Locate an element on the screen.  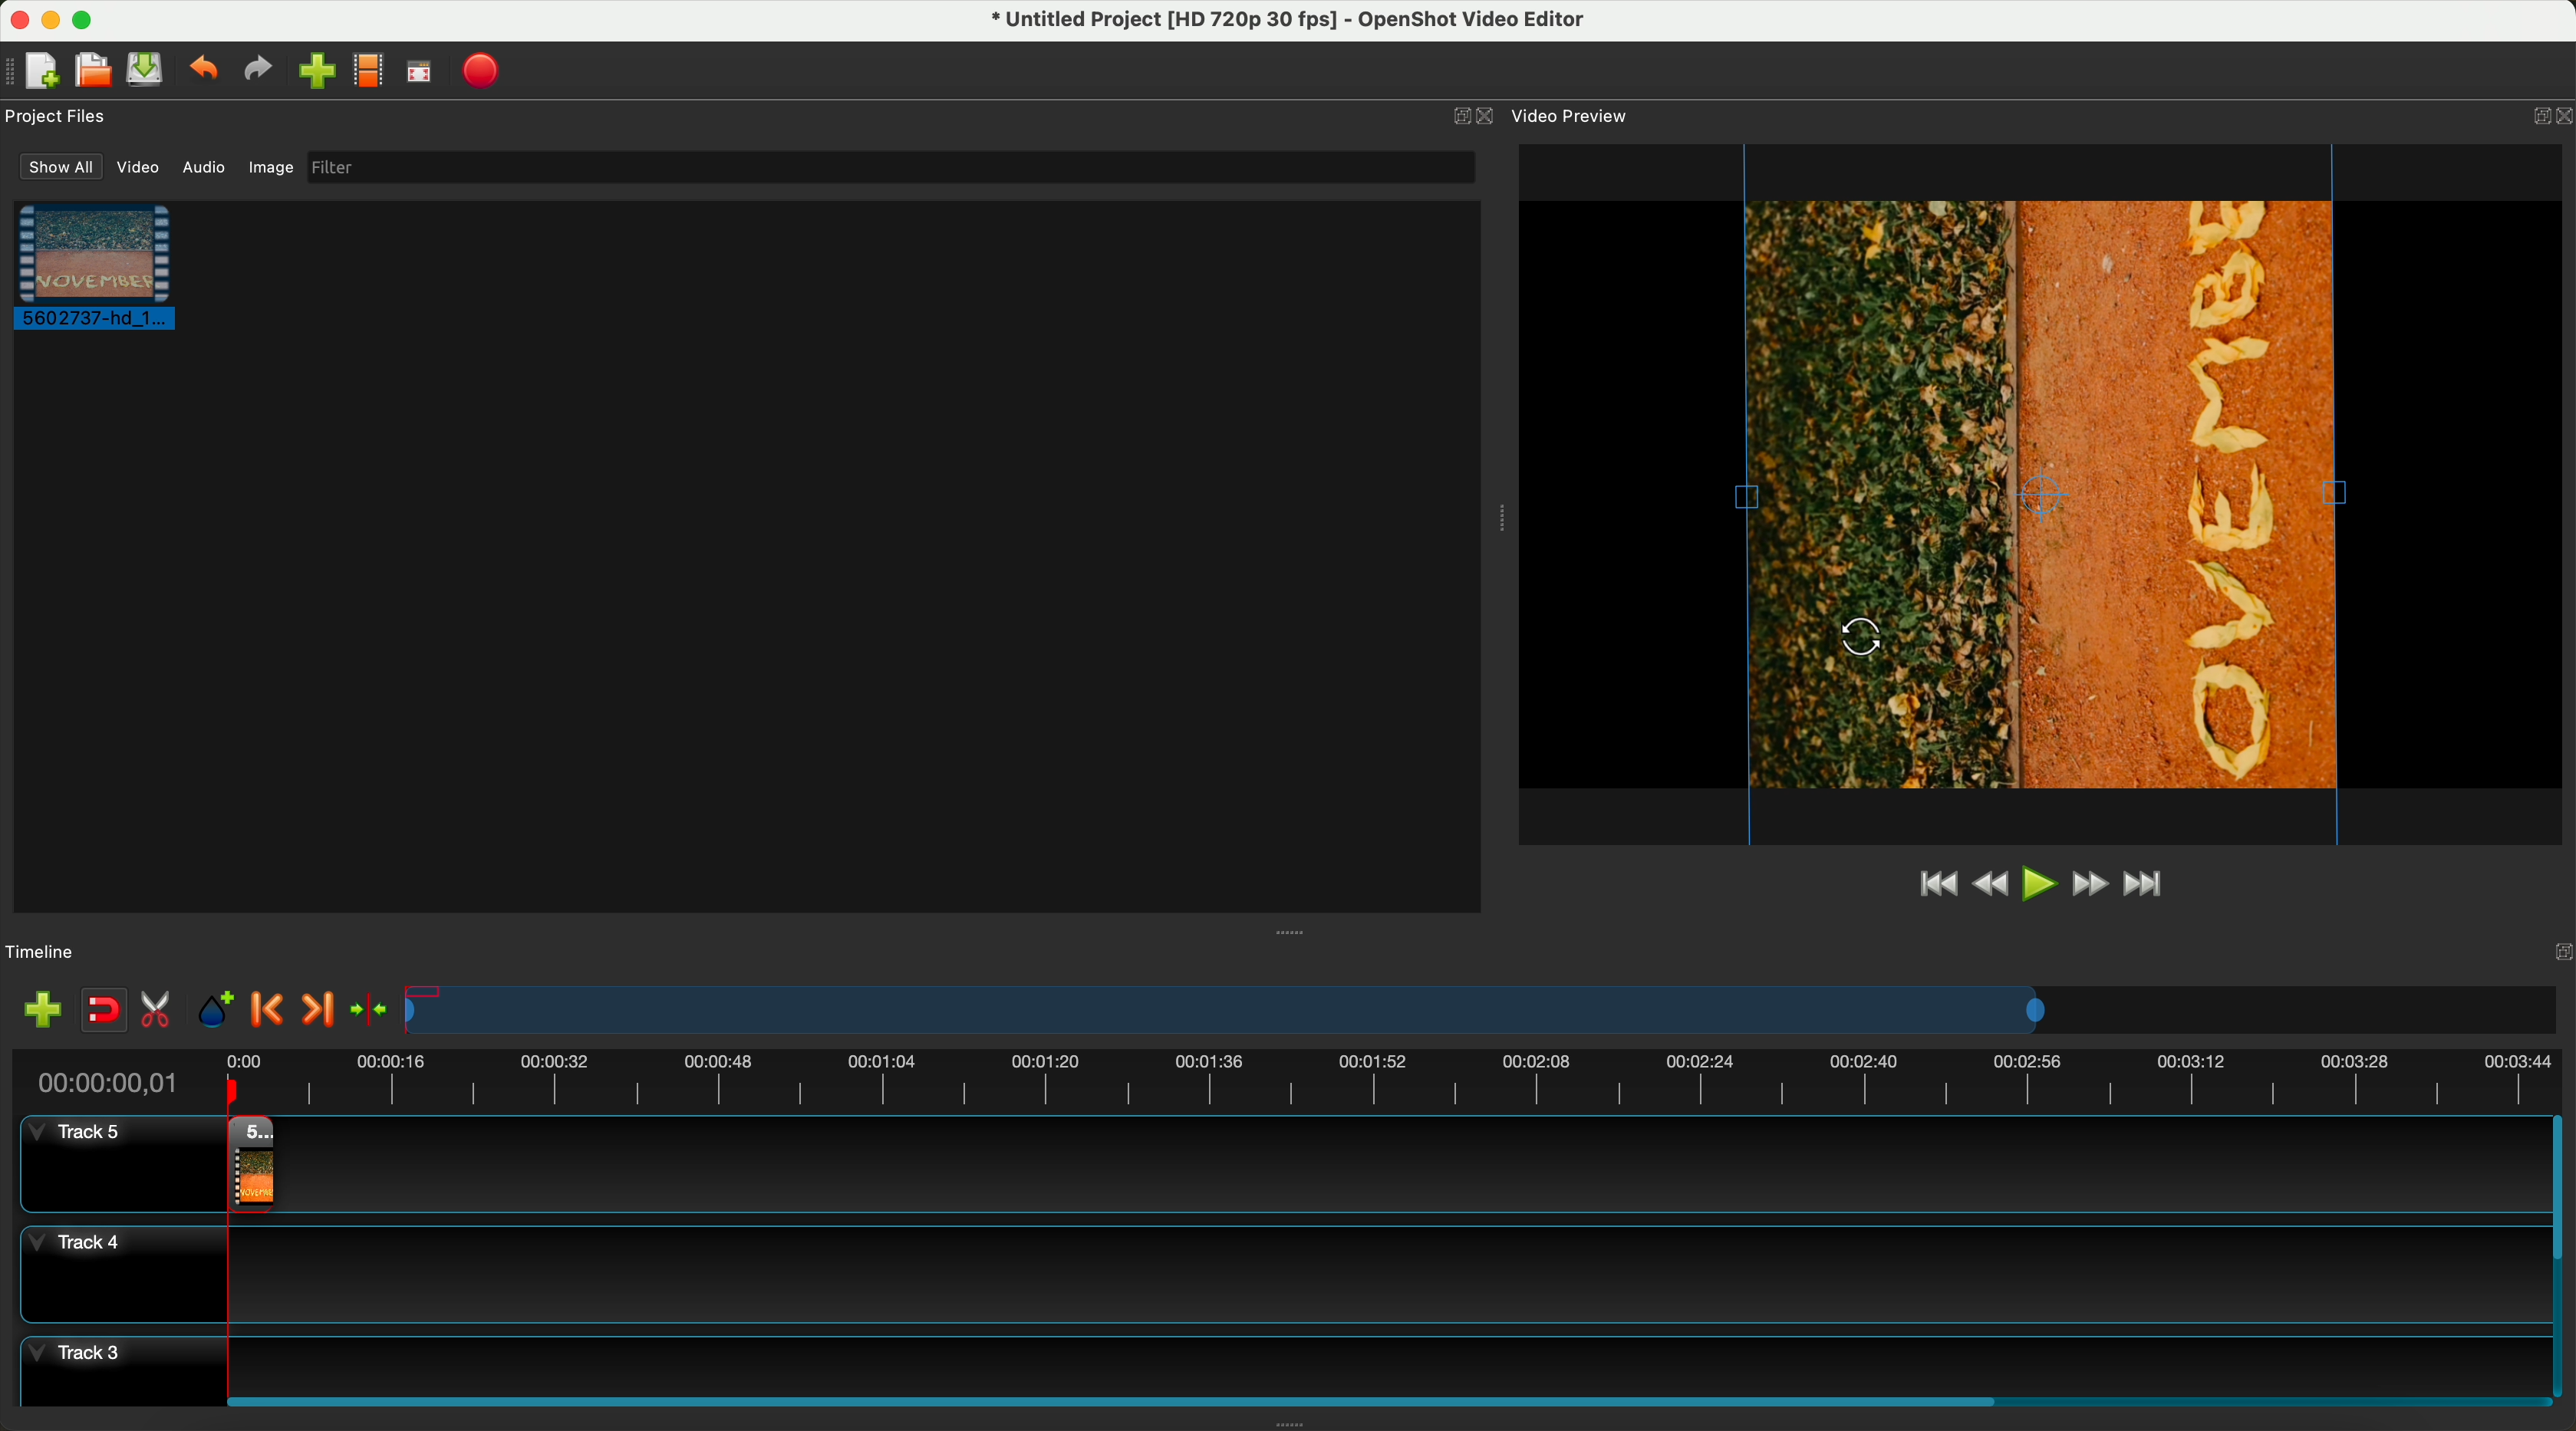
play is located at coordinates (2036, 885).